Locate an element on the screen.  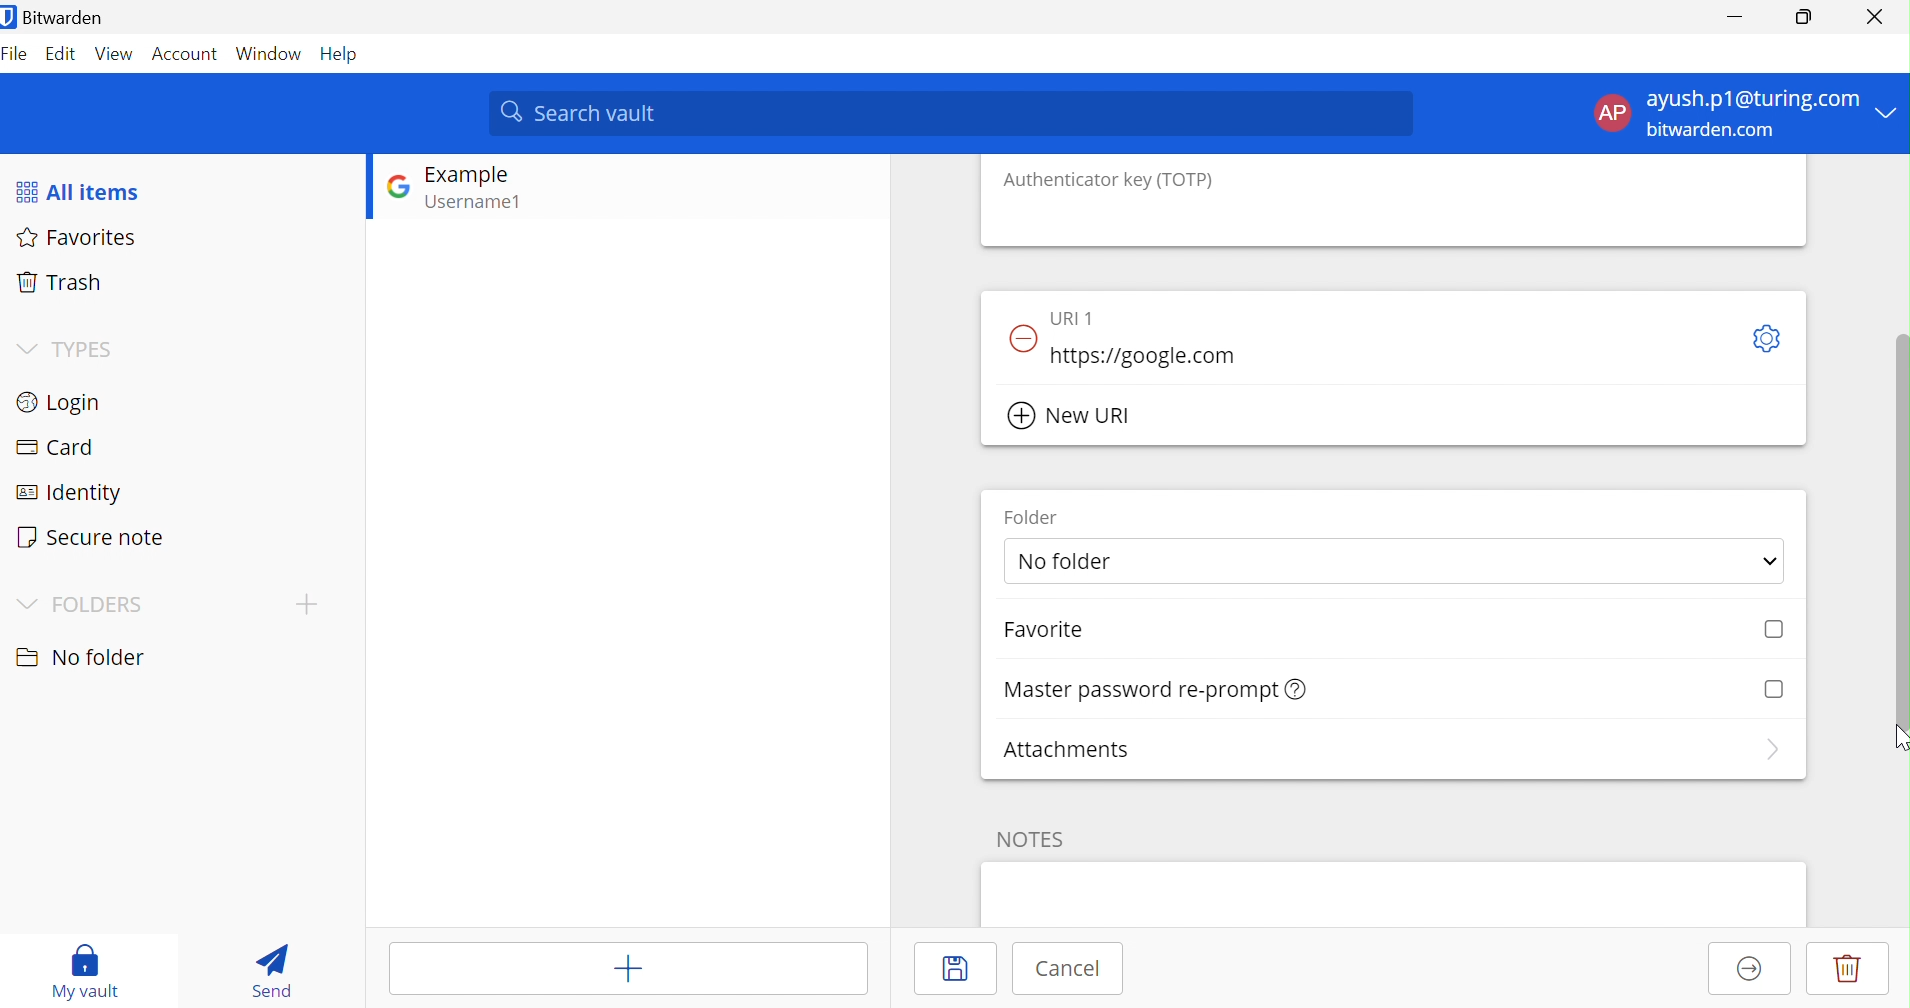
Folder is located at coordinates (1028, 516).